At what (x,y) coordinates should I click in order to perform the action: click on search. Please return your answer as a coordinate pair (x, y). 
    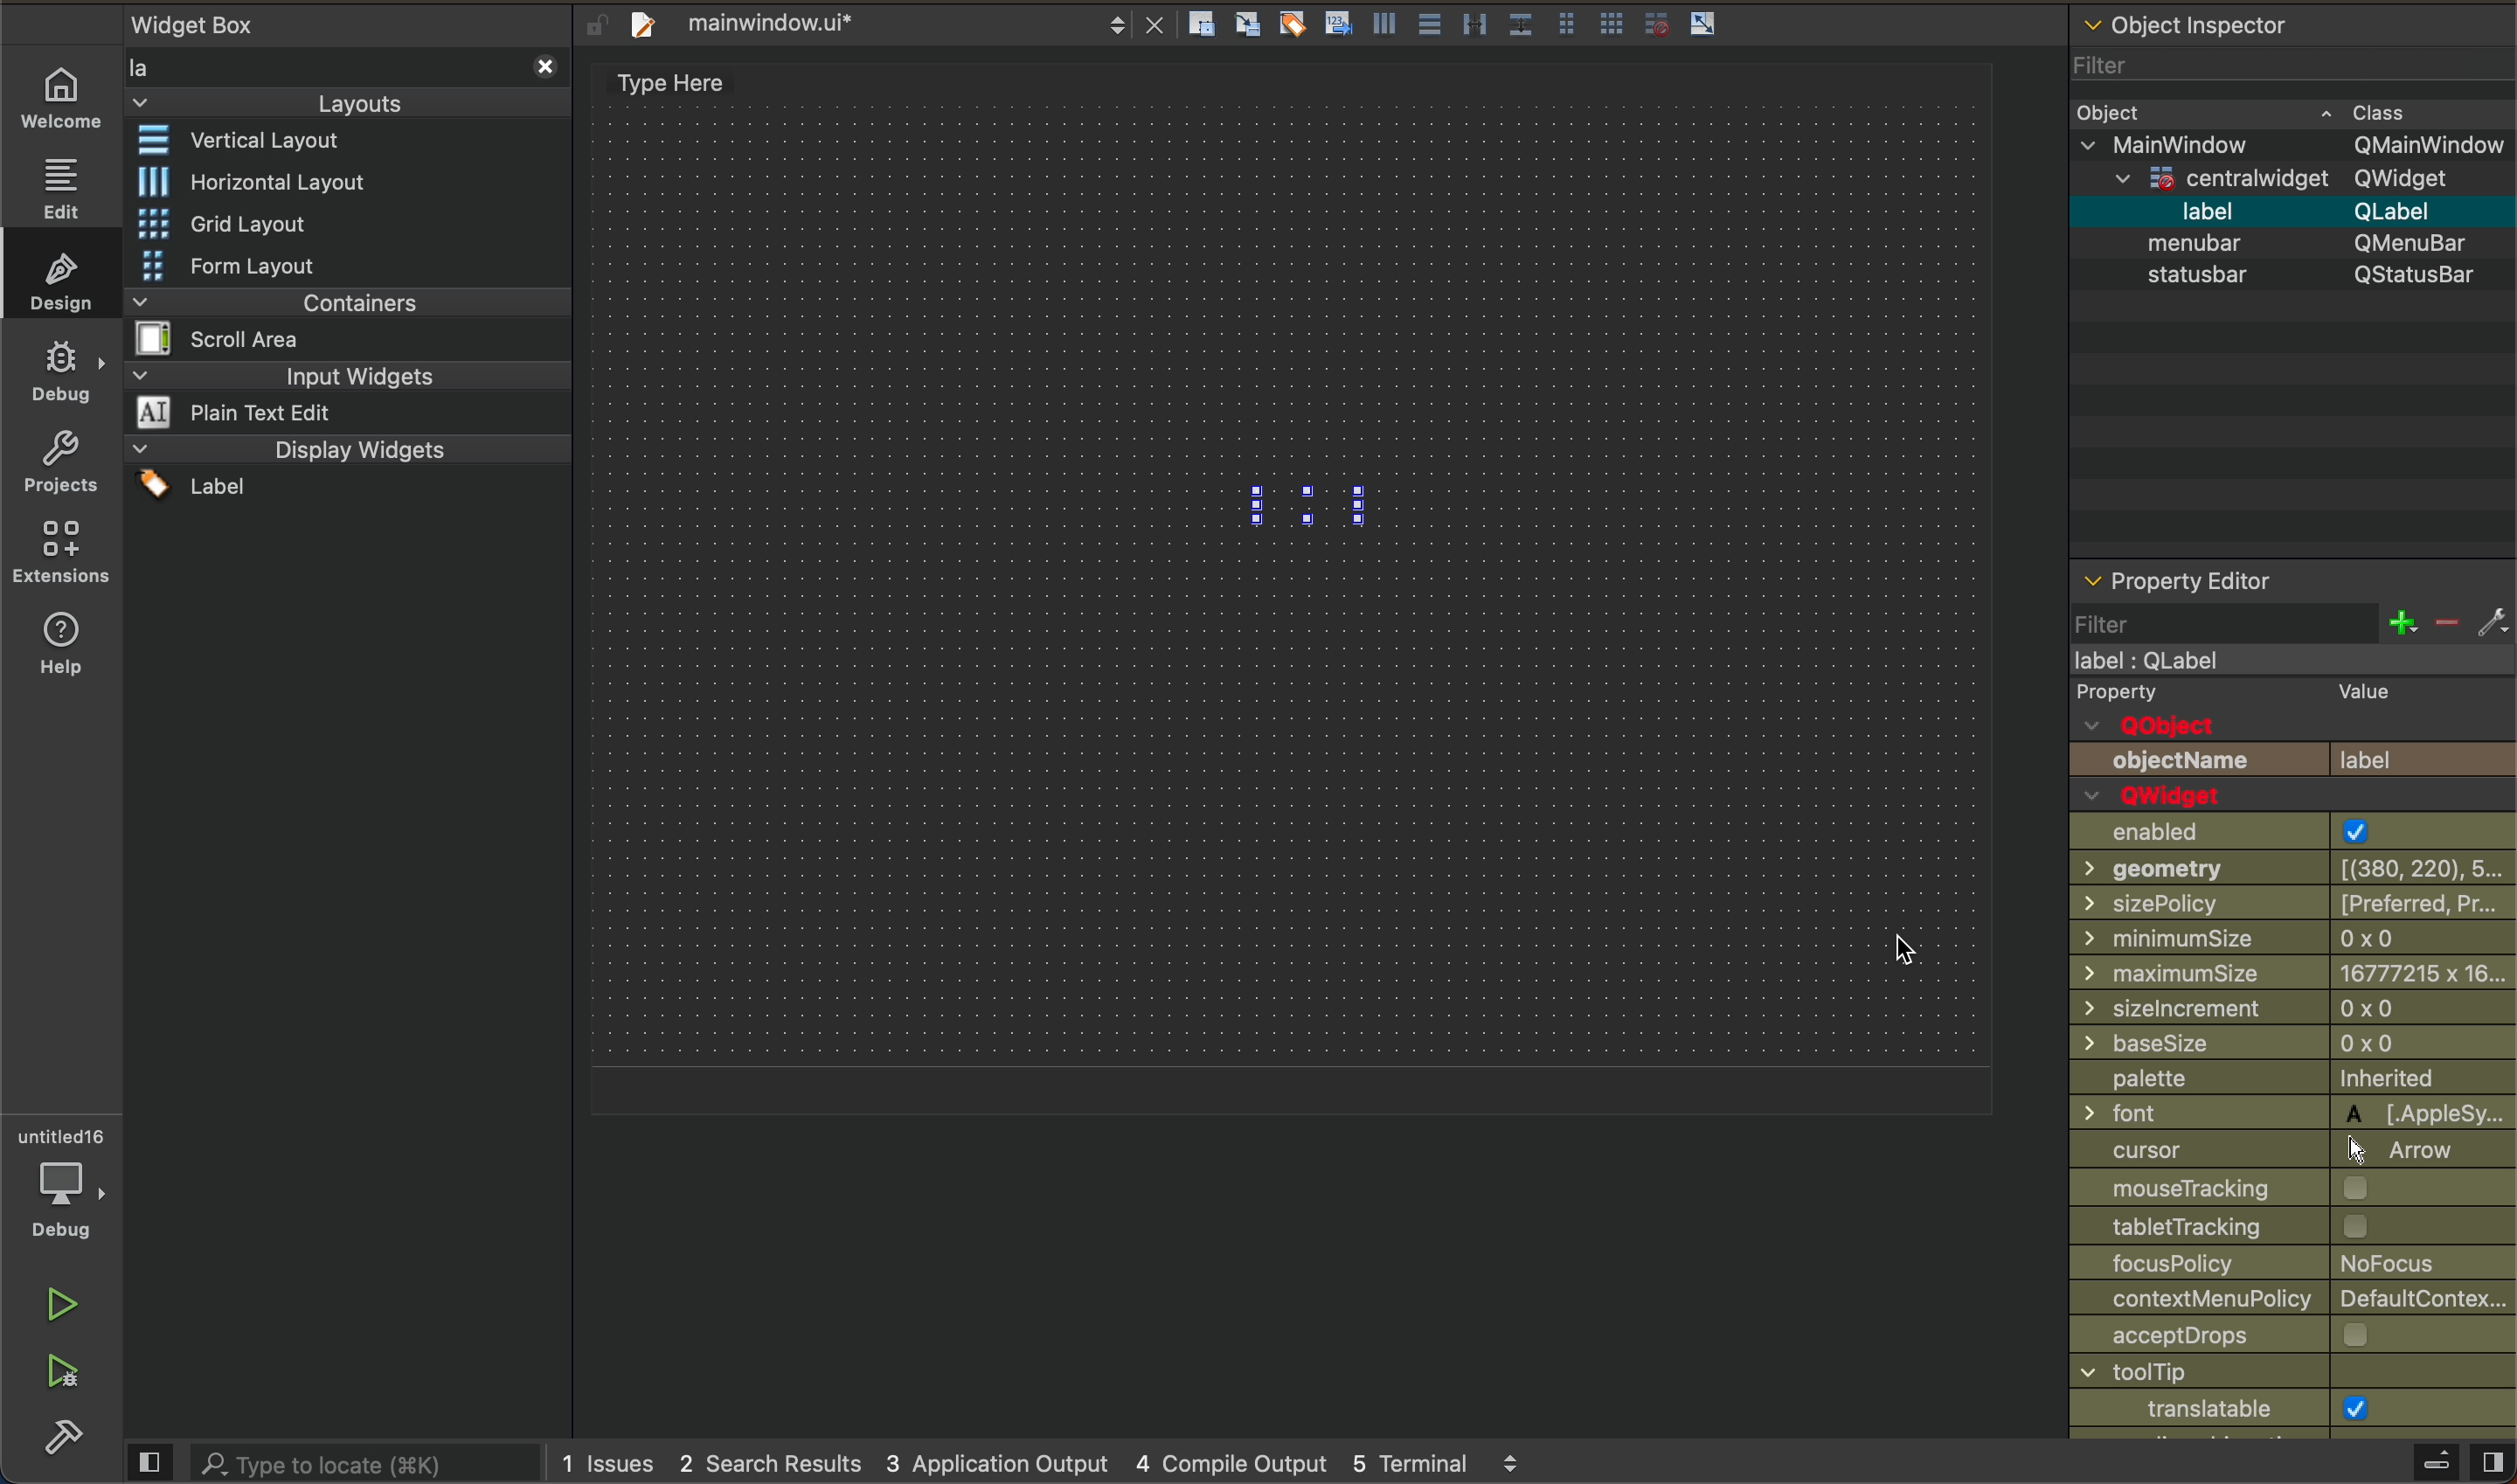
    Looking at the image, I should click on (330, 1462).